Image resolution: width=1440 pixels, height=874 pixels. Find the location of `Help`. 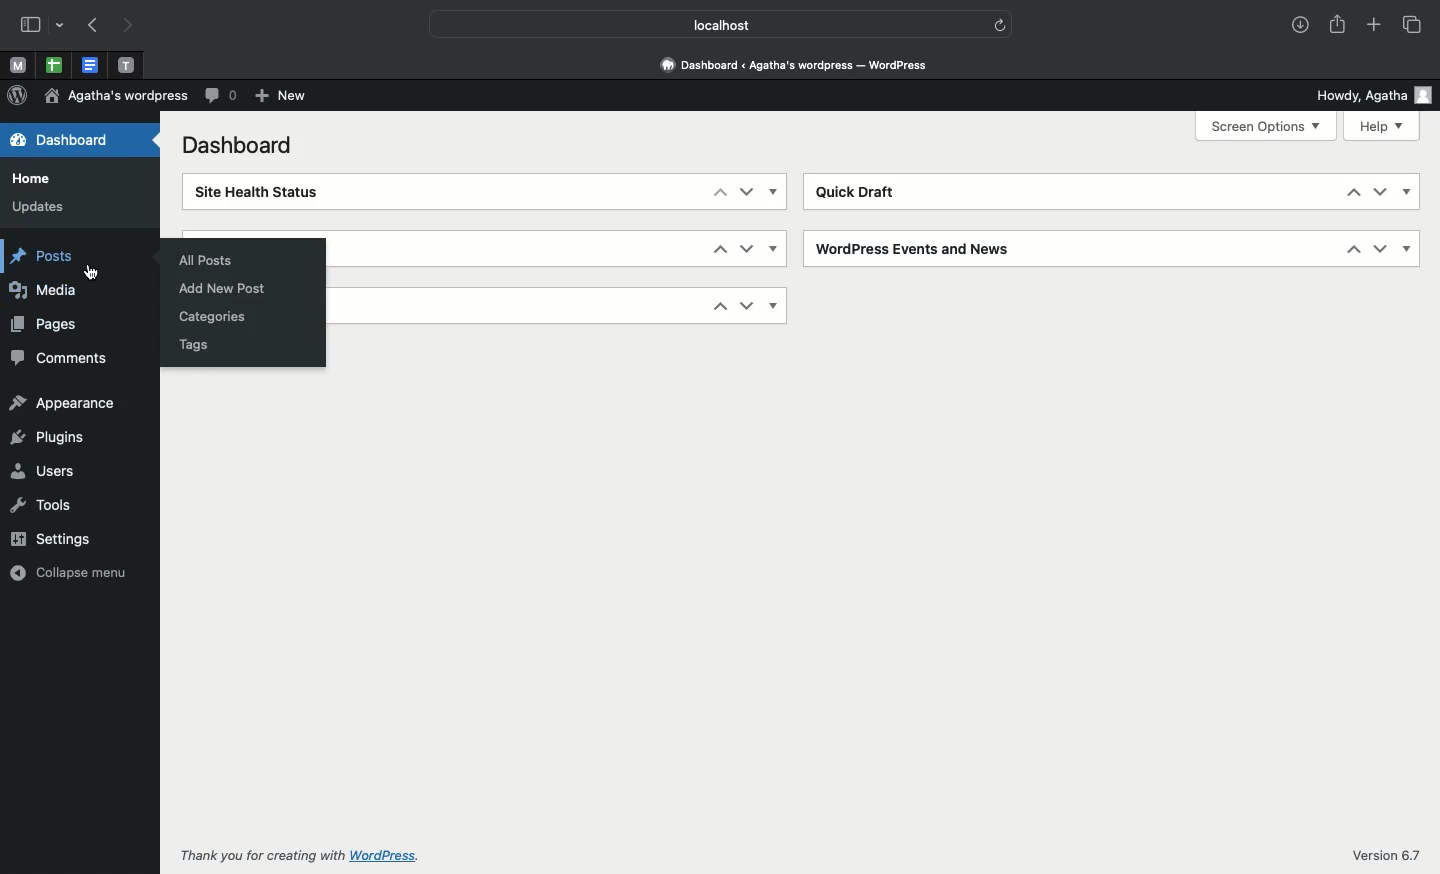

Help is located at coordinates (1382, 126).